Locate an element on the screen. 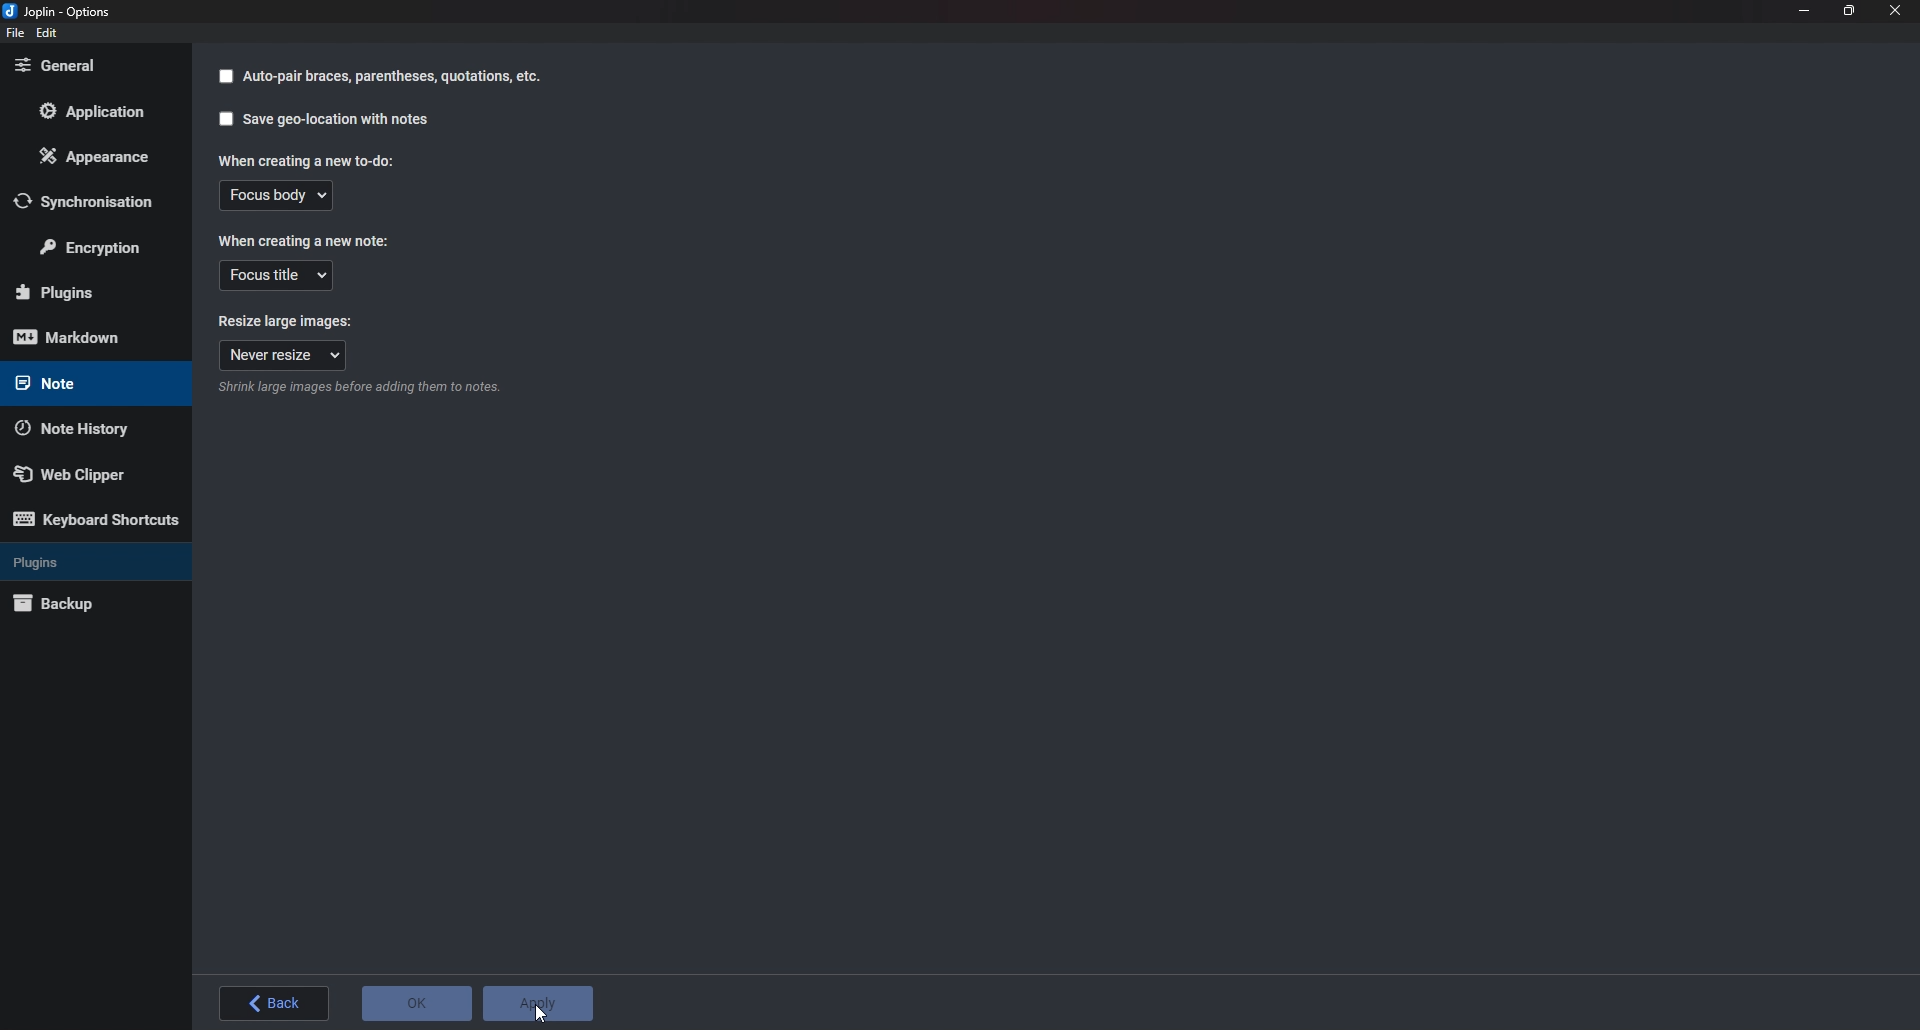 Image resolution: width=1920 pixels, height=1030 pixels. Save Geolocation with notes is located at coordinates (320, 122).